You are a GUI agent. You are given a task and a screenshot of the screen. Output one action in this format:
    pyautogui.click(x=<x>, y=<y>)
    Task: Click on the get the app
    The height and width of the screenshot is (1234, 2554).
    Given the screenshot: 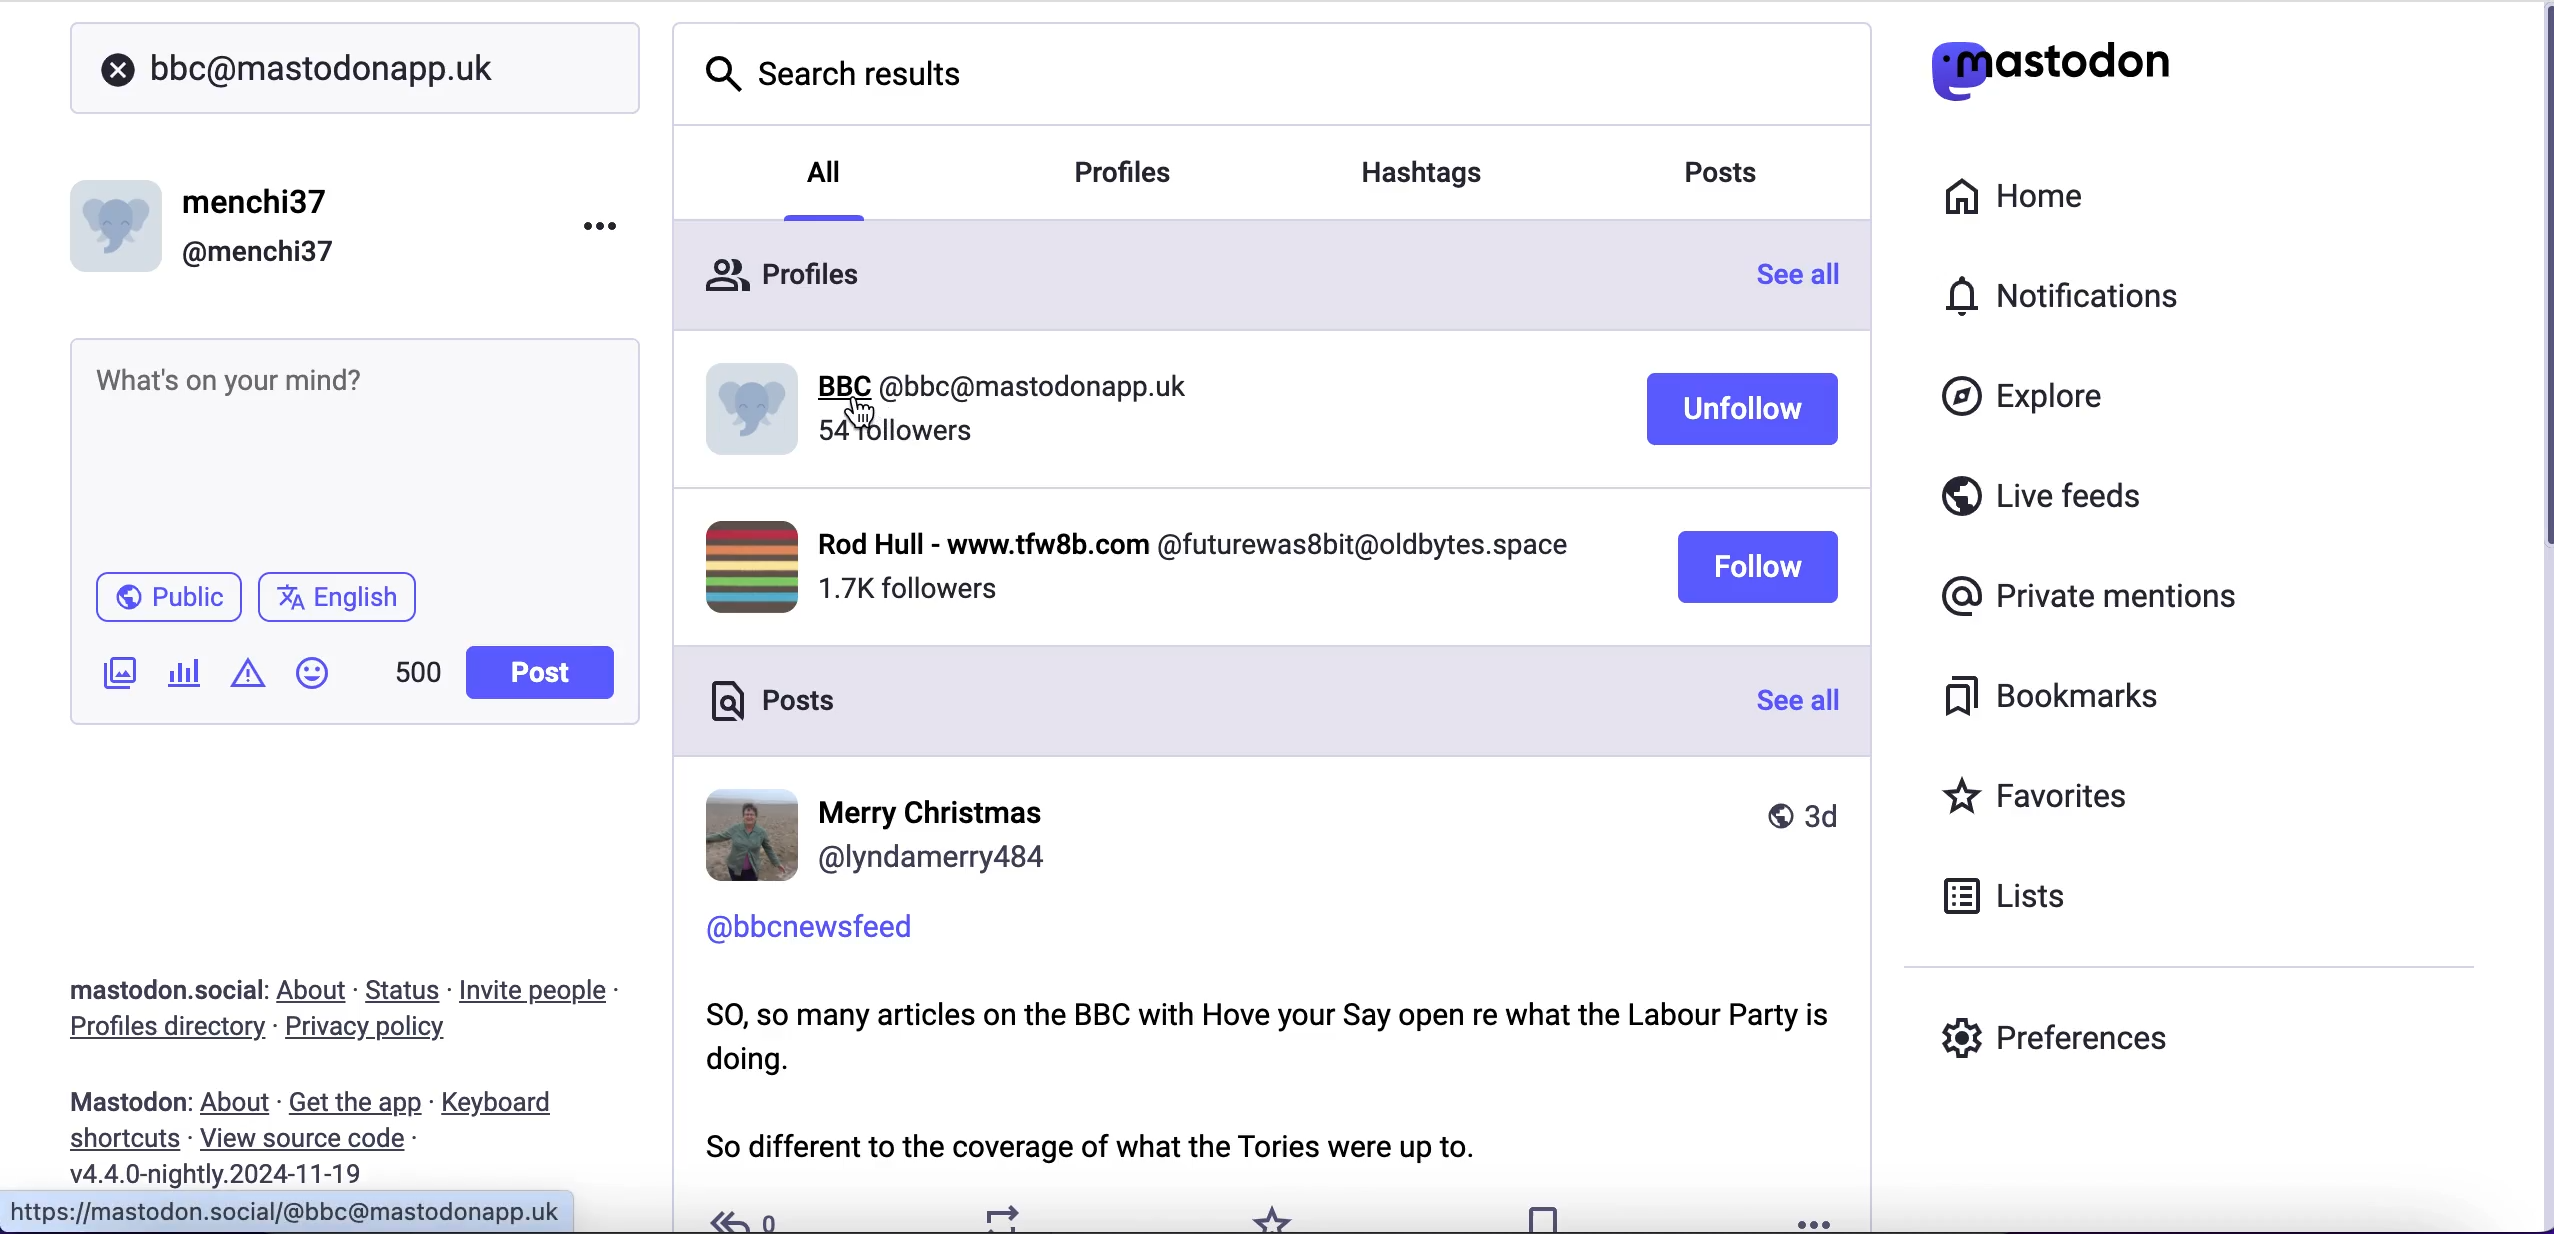 What is the action you would take?
    pyautogui.click(x=353, y=1102)
    